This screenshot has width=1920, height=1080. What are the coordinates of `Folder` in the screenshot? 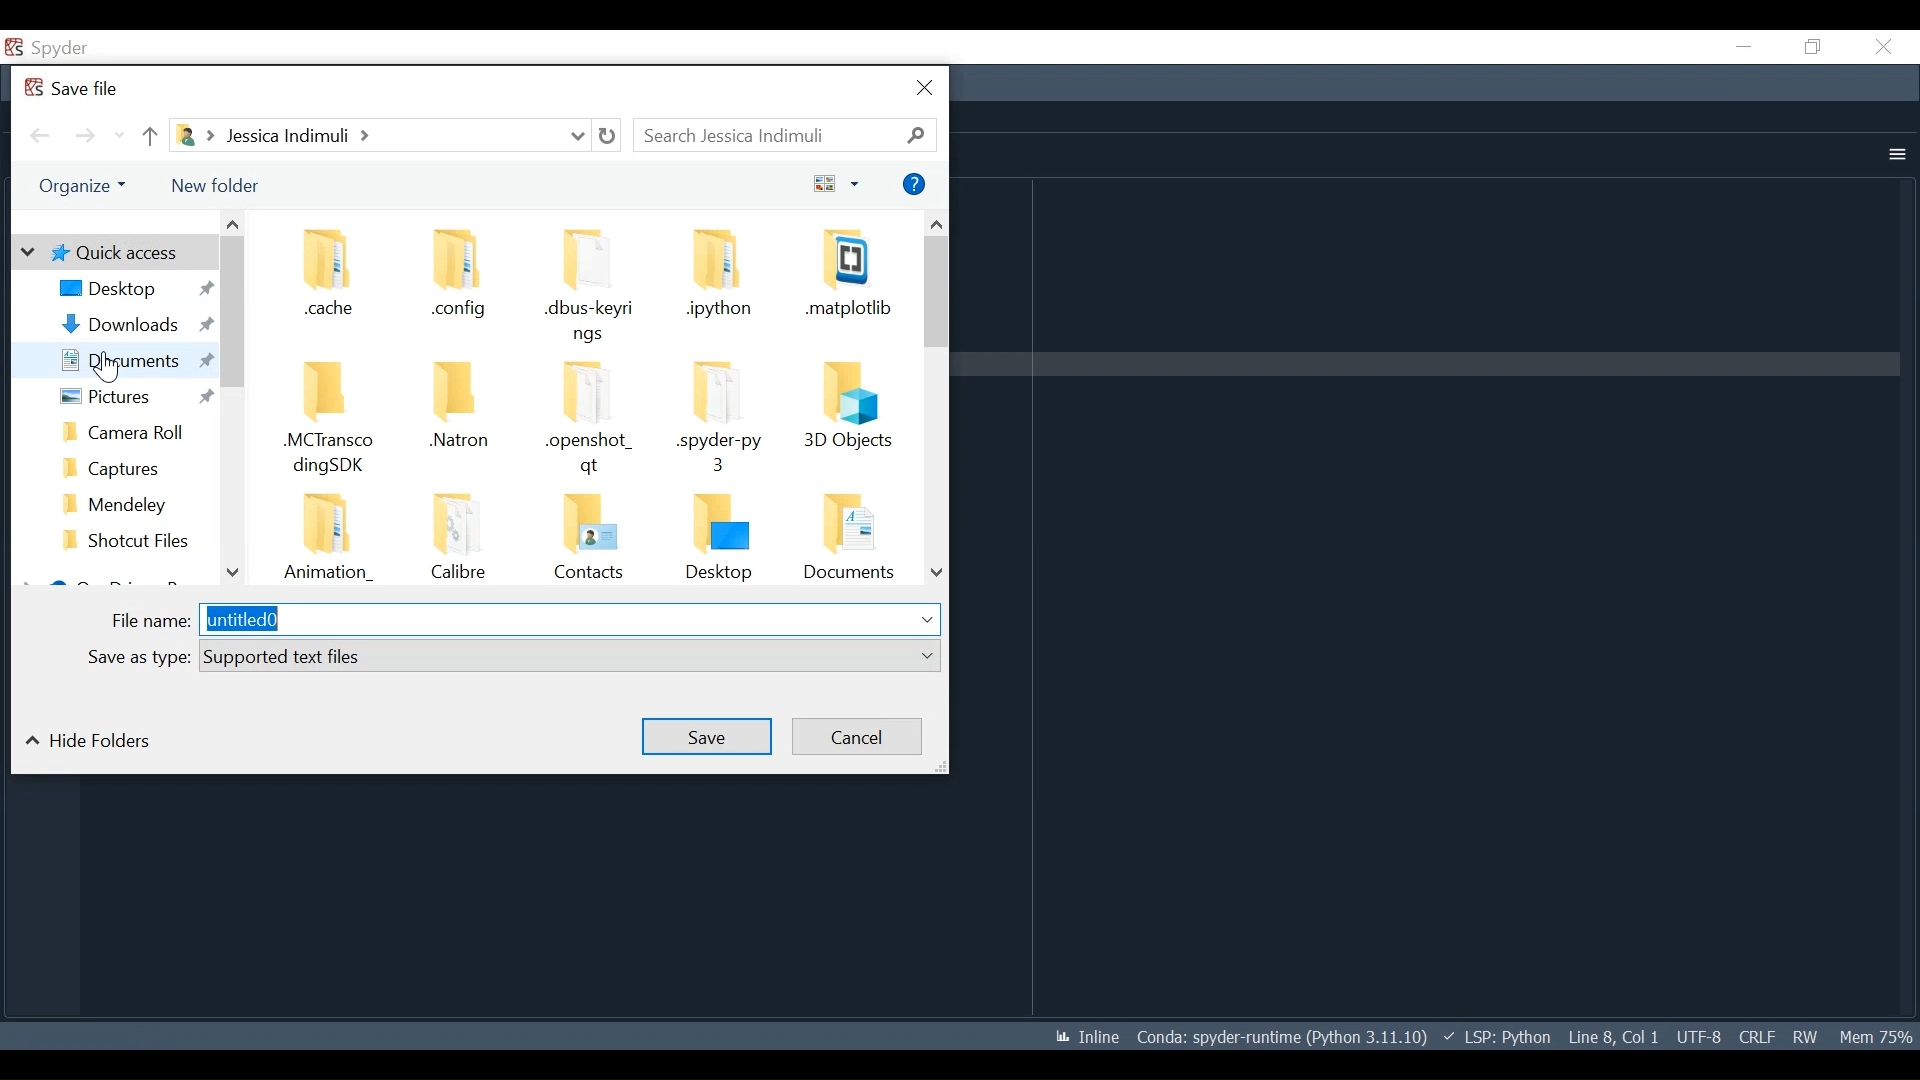 It's located at (590, 418).